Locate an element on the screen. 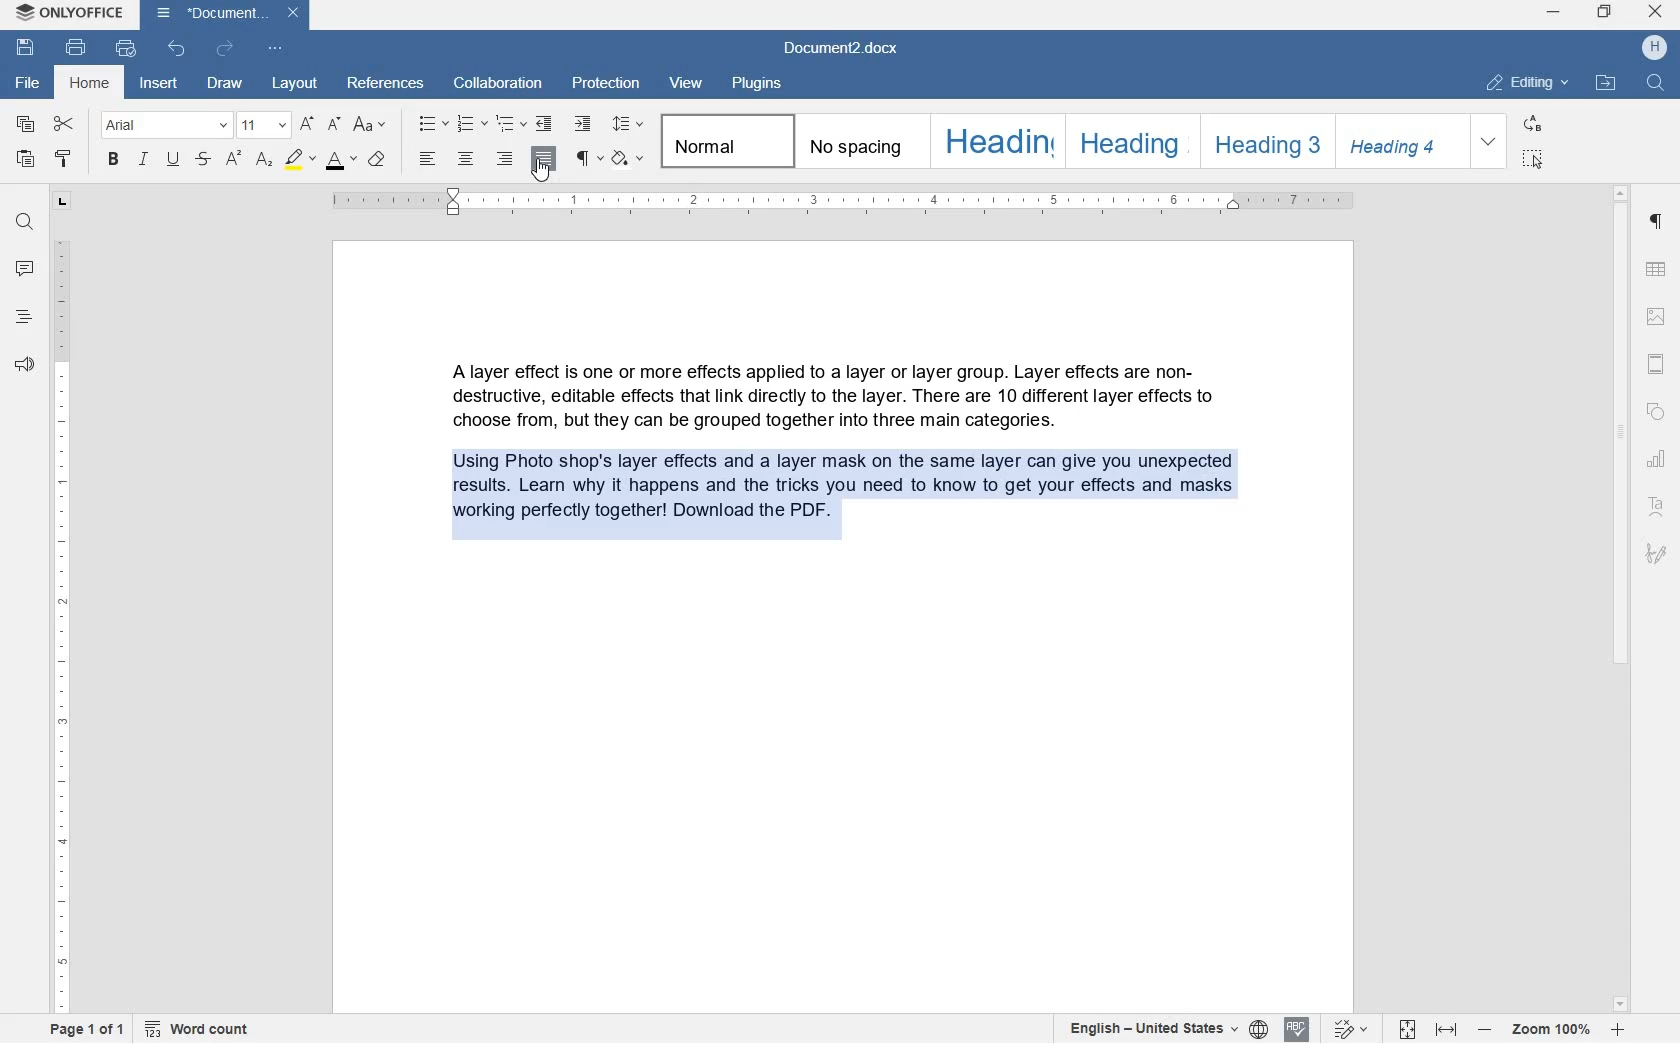 The height and width of the screenshot is (1044, 1680). HEADING 4 is located at coordinates (1396, 142).